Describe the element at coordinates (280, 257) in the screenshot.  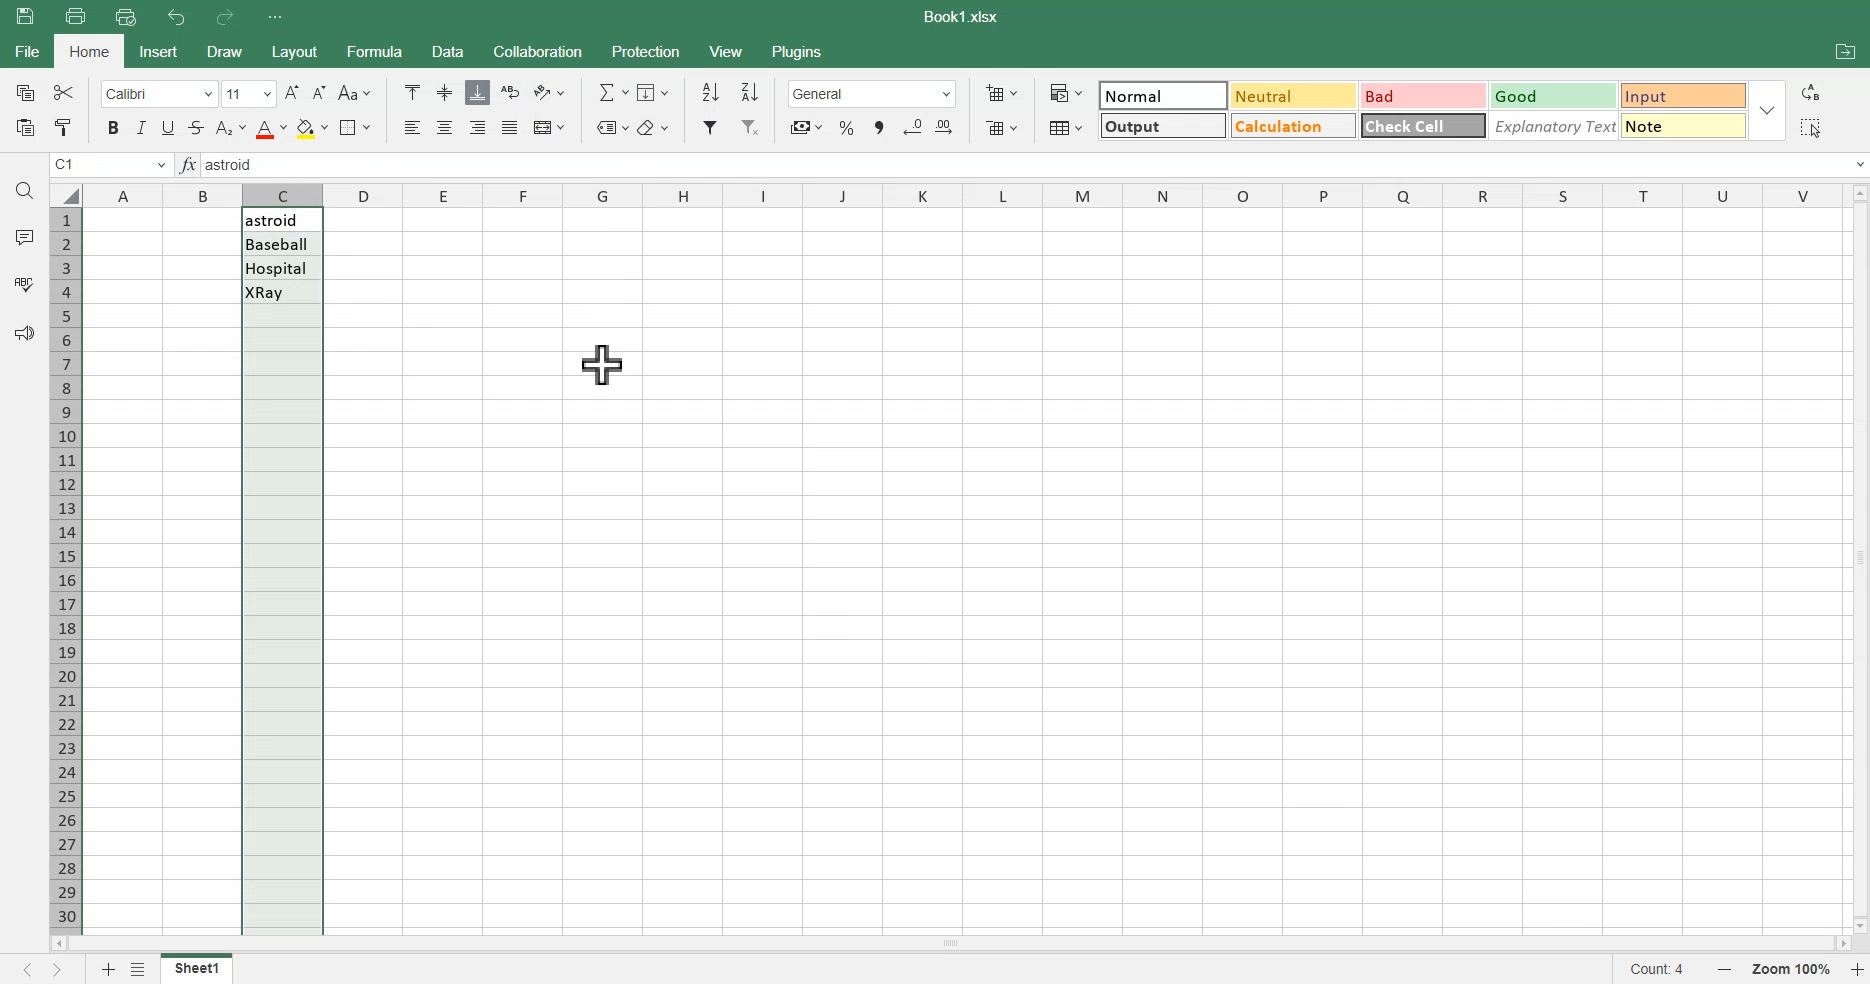
I see `Text Set Ascending` at that location.